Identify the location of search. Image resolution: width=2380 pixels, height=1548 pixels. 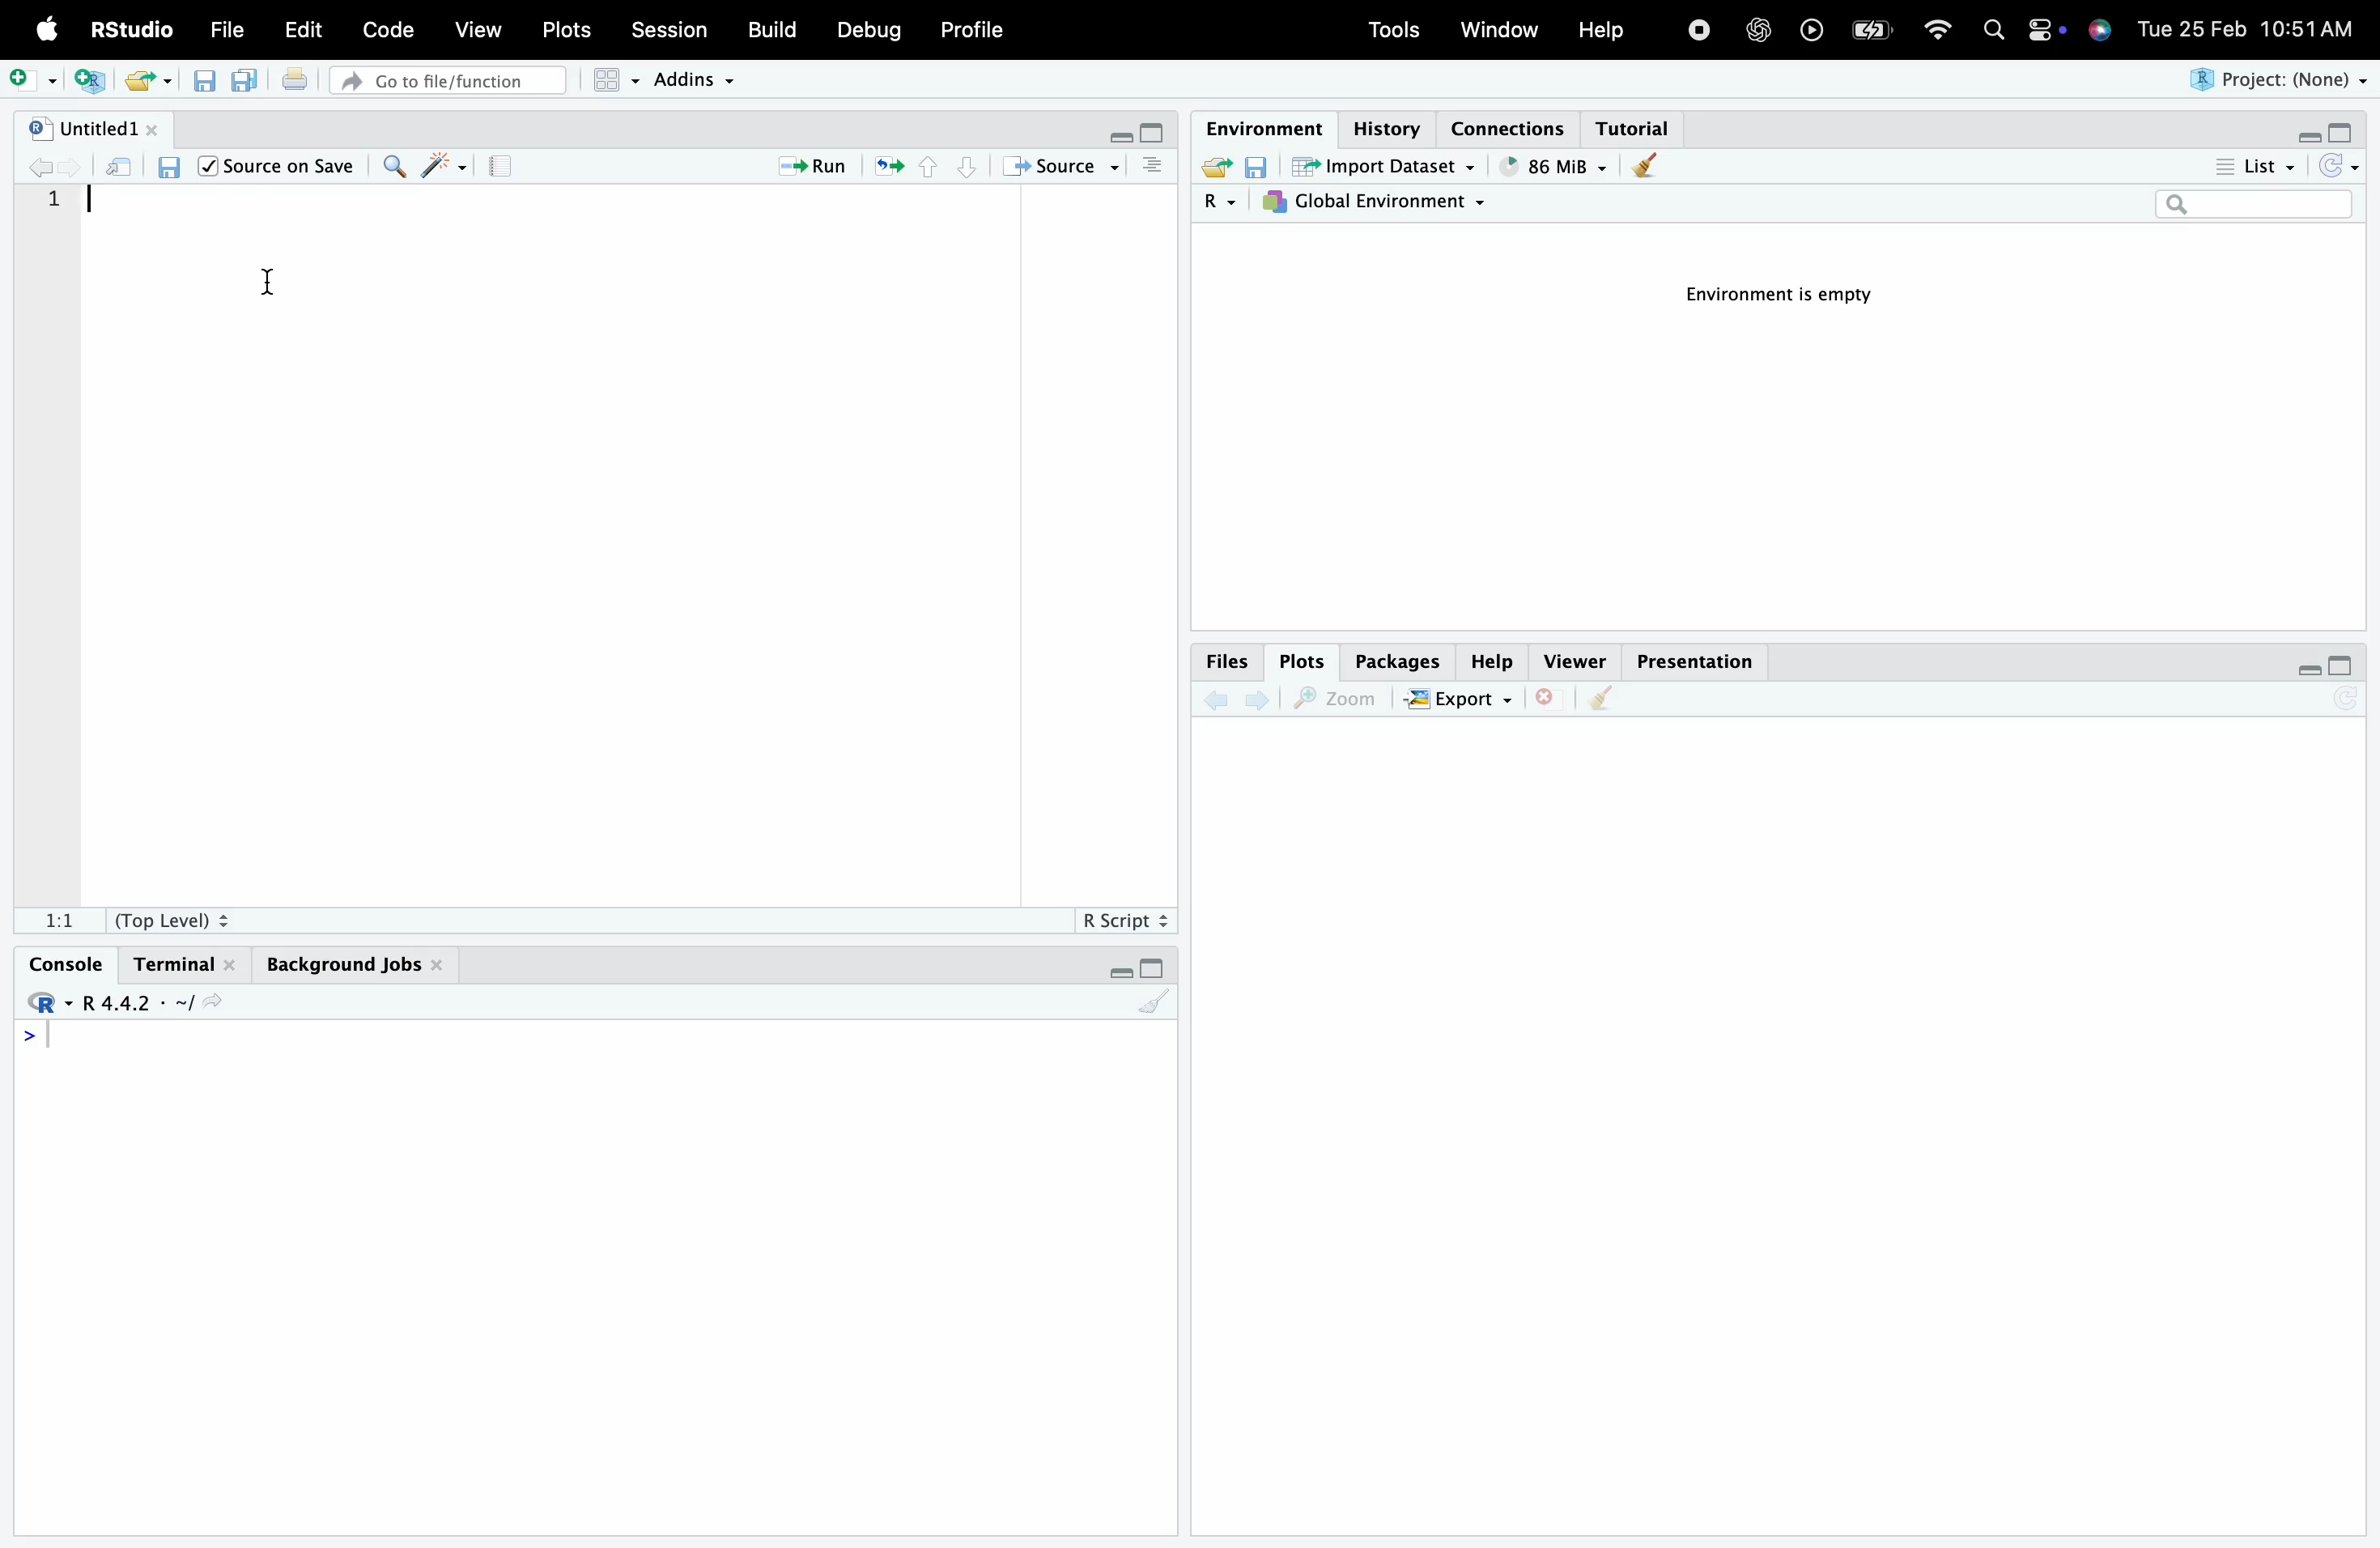
(2000, 33).